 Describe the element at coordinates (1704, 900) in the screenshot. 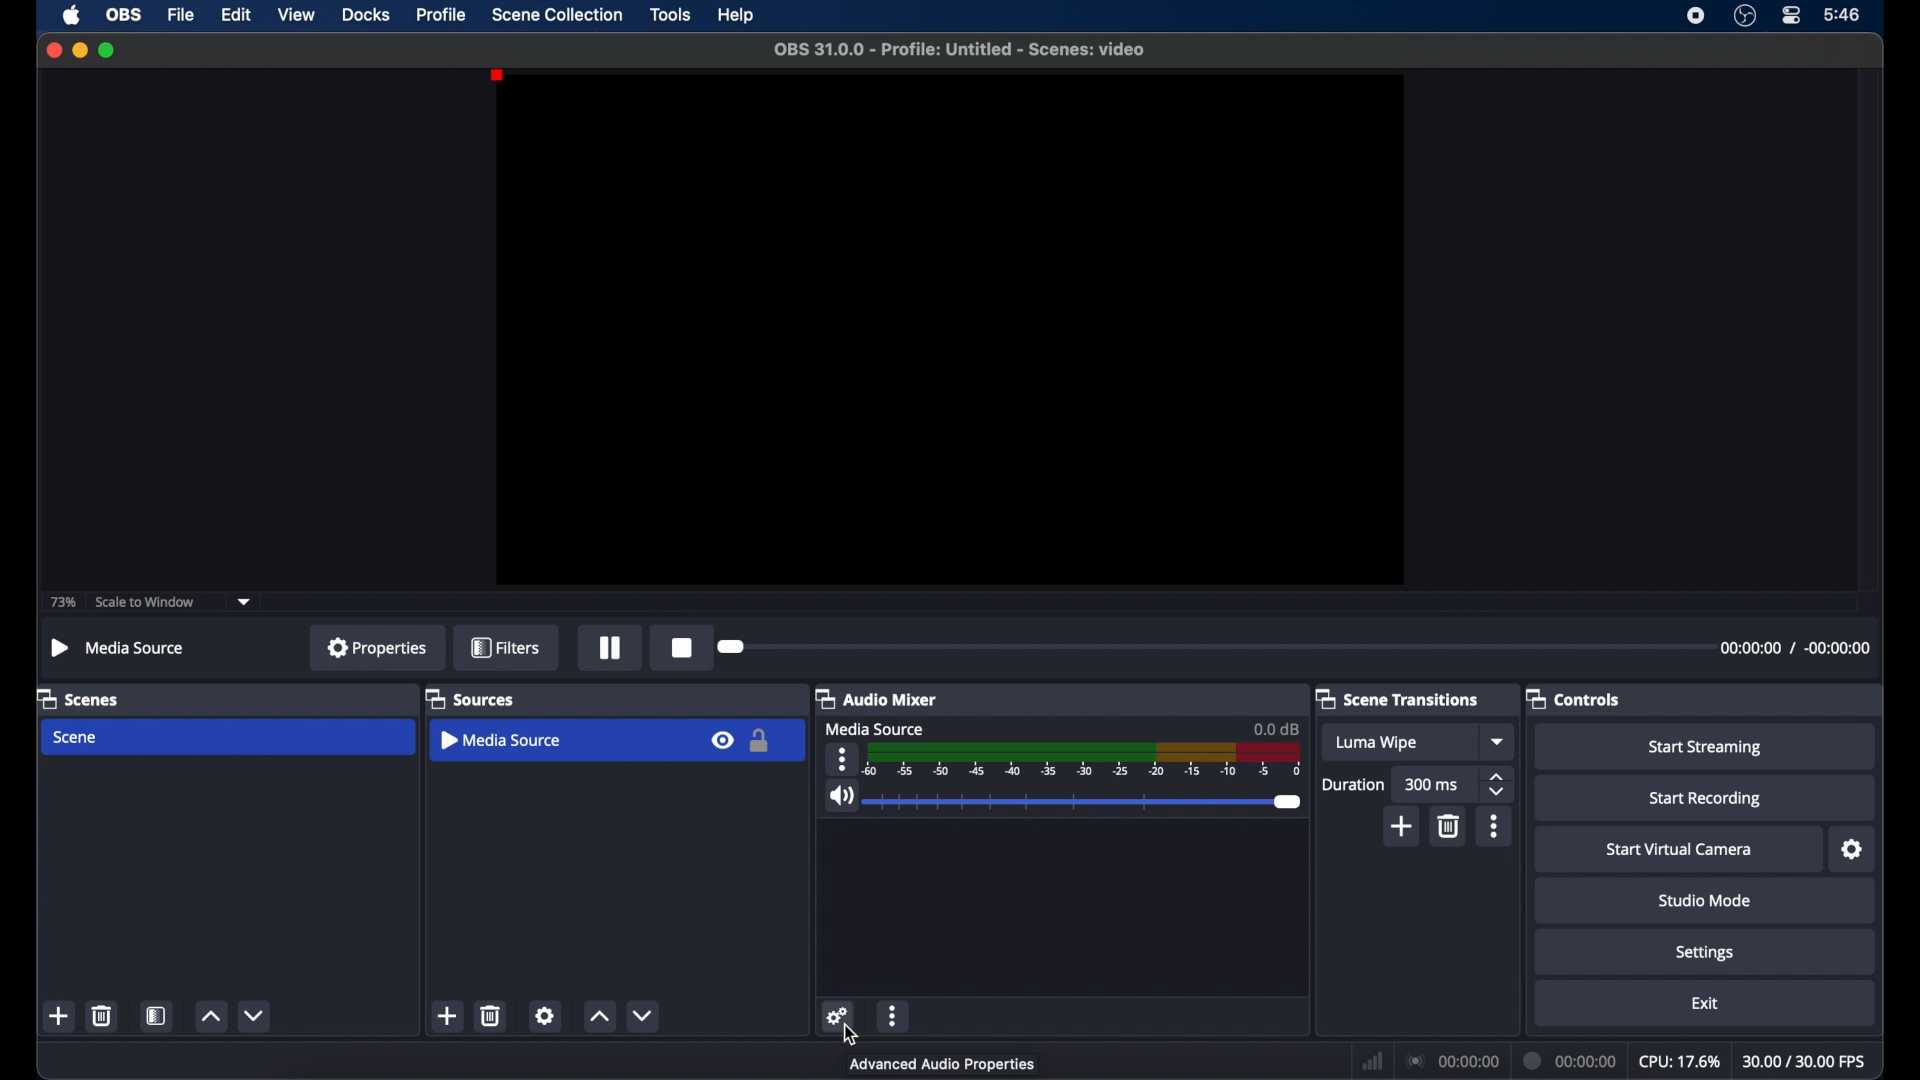

I see `studio mode` at that location.